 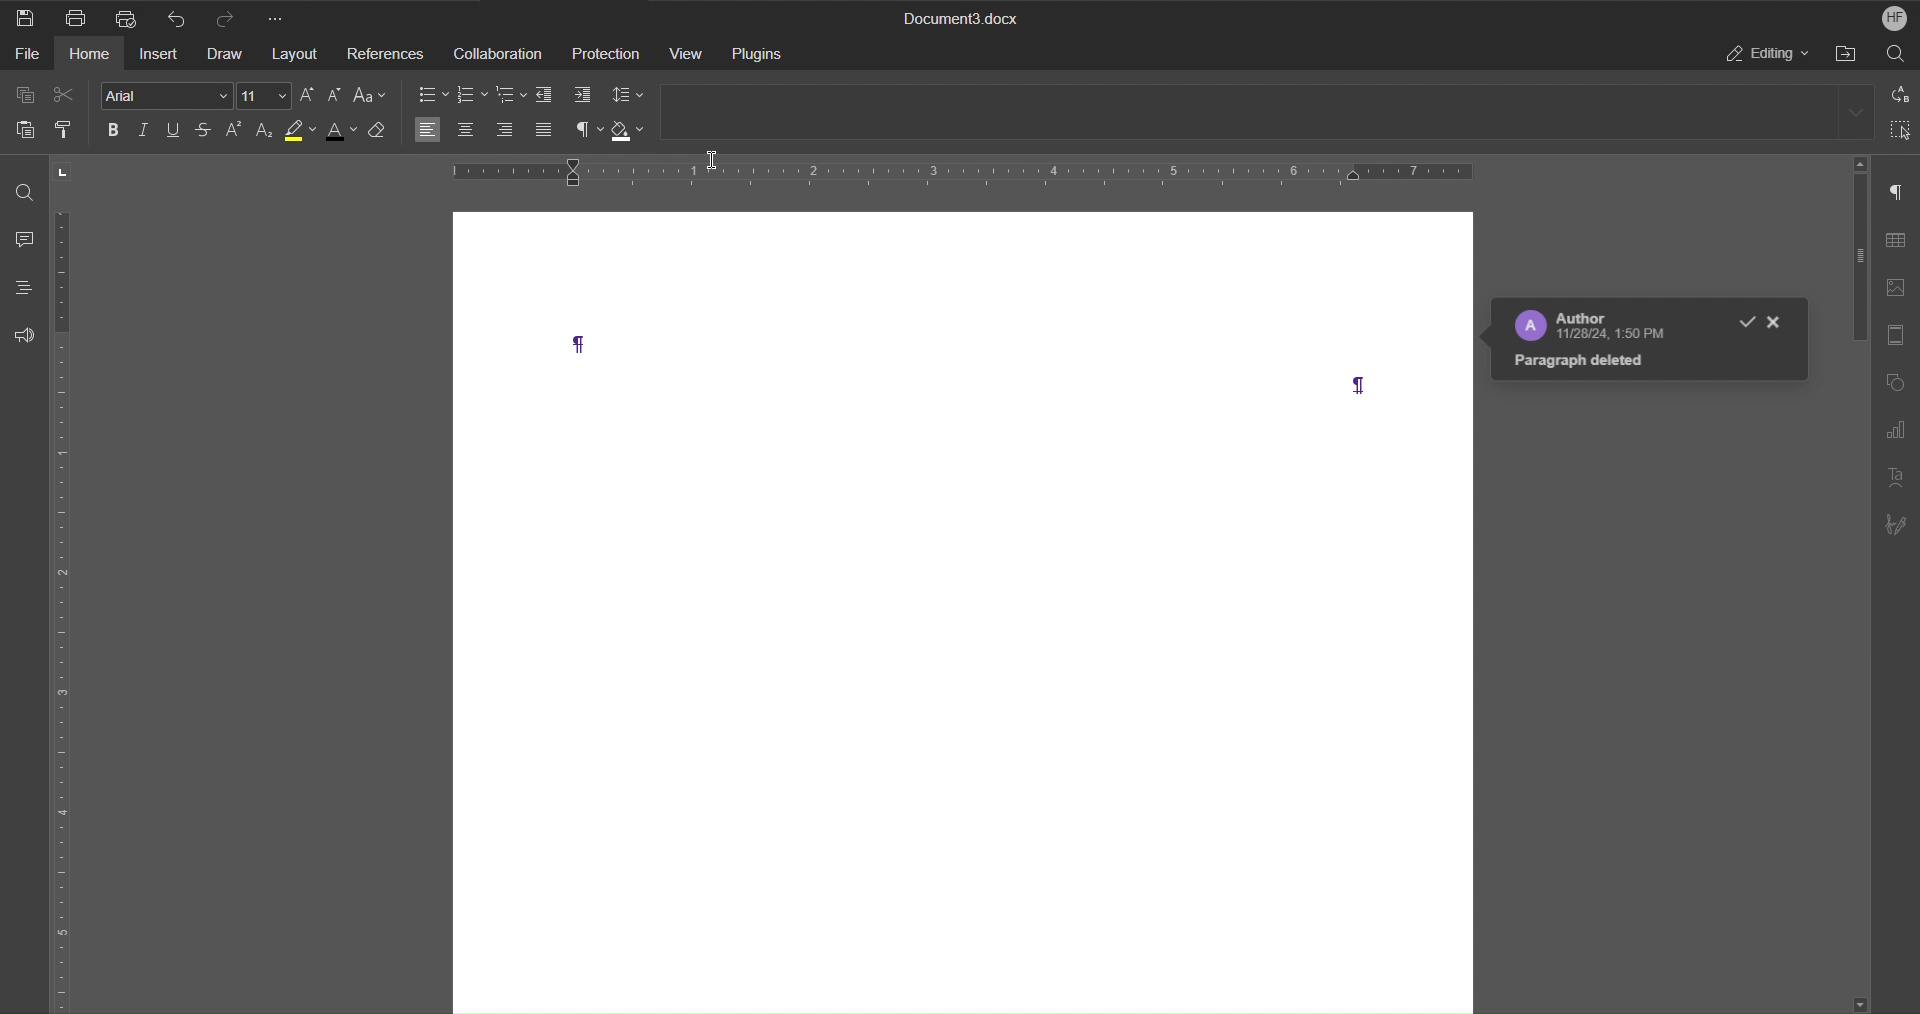 What do you see at coordinates (1900, 282) in the screenshot?
I see `Image Settings` at bounding box center [1900, 282].